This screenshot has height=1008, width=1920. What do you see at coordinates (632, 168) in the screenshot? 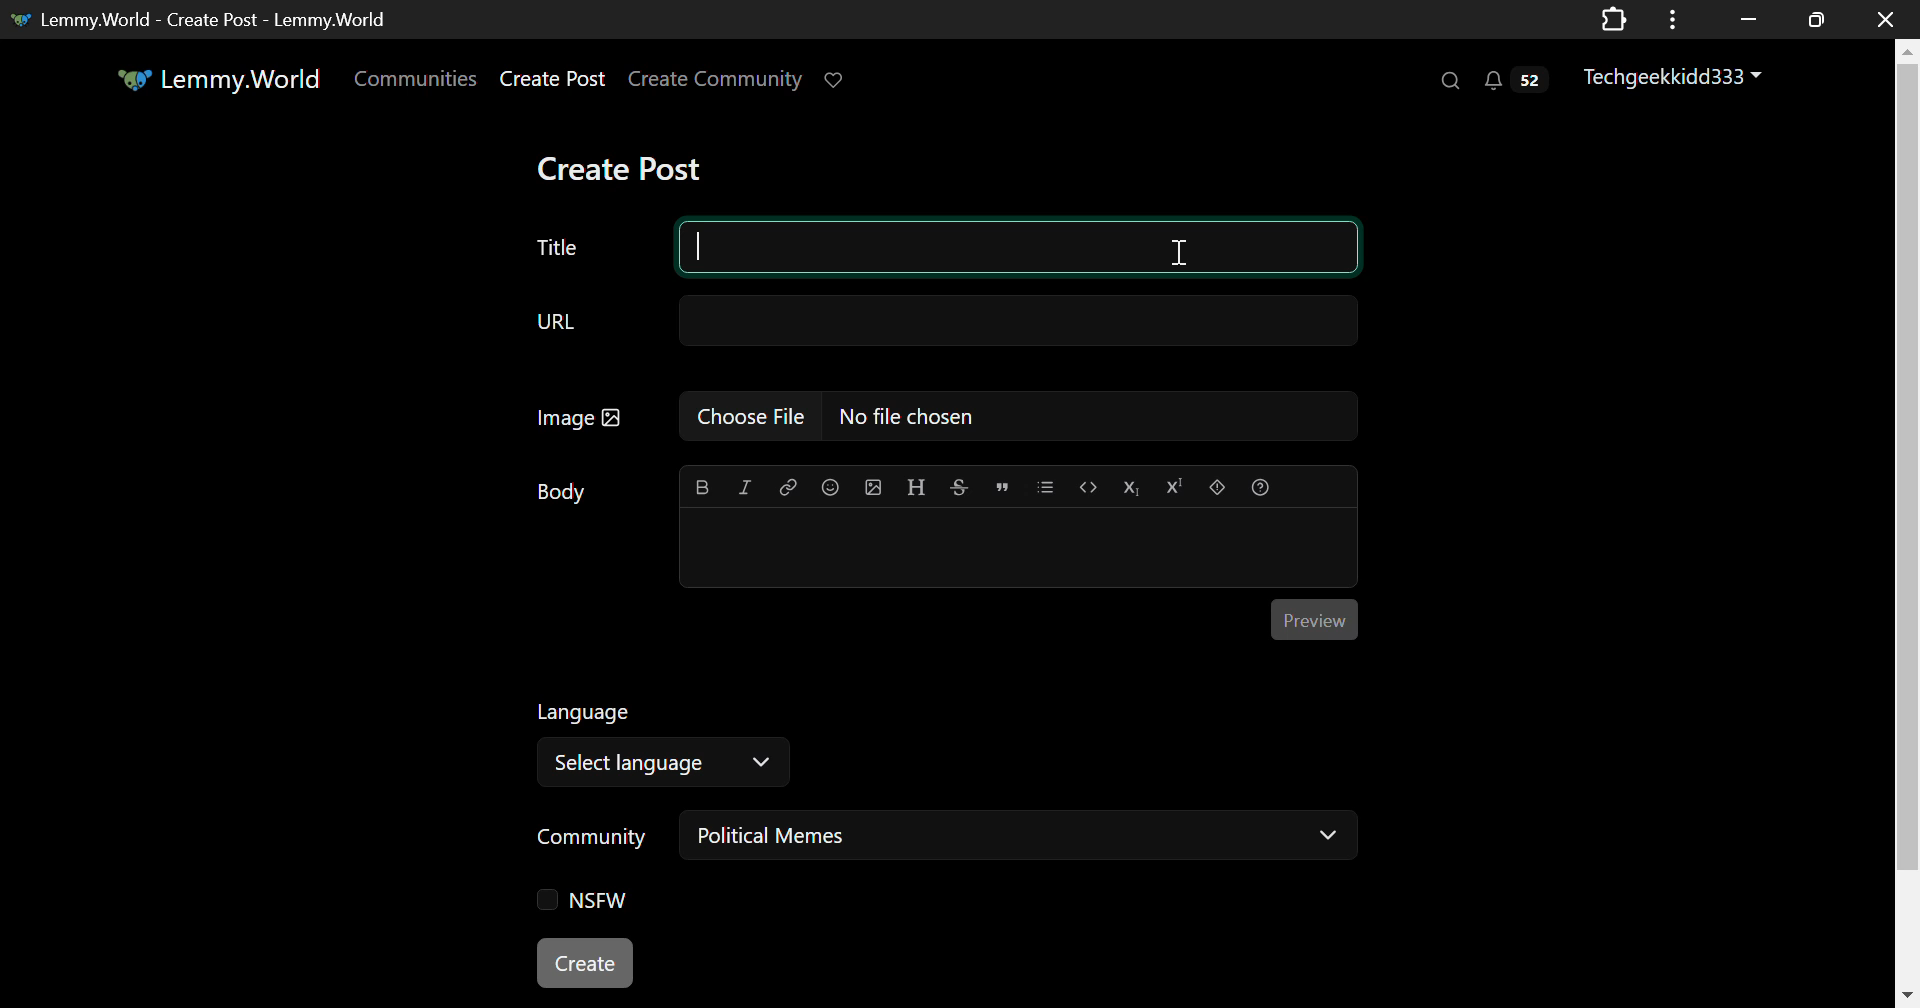
I see `Create Post` at bounding box center [632, 168].